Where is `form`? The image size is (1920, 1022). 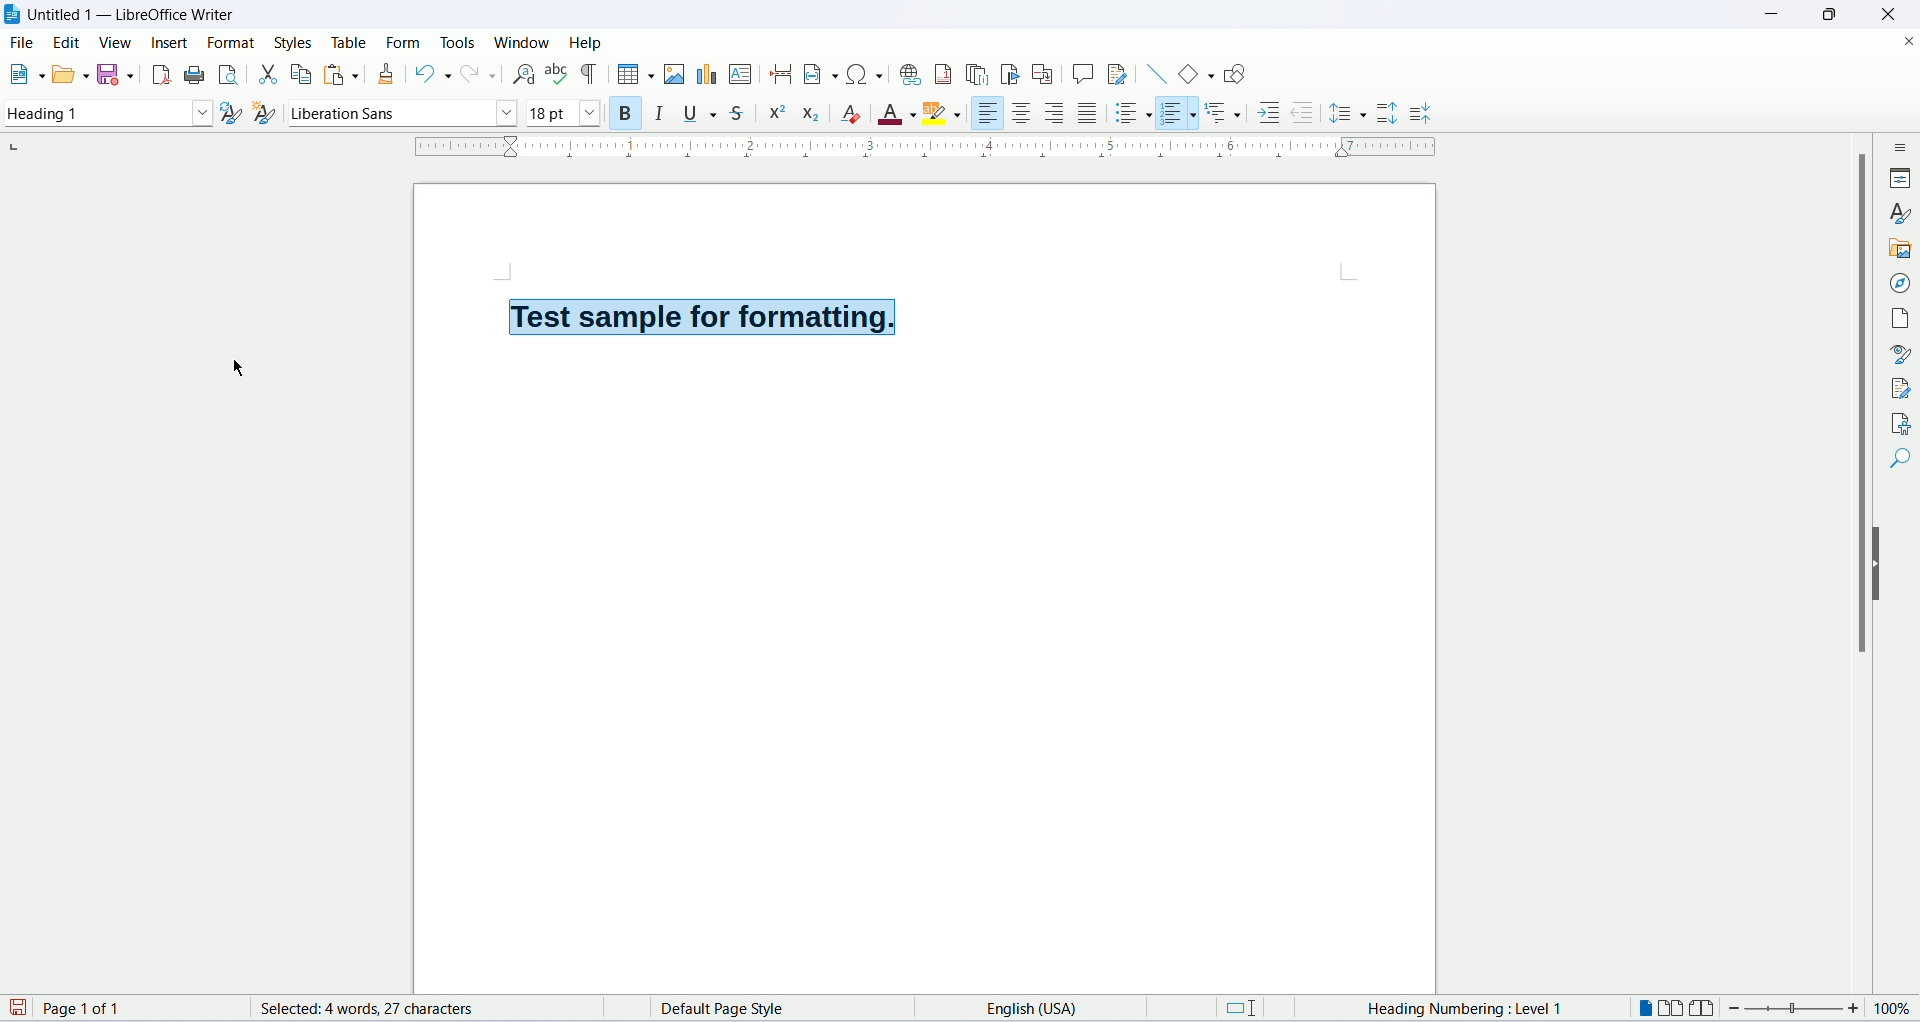
form is located at coordinates (406, 42).